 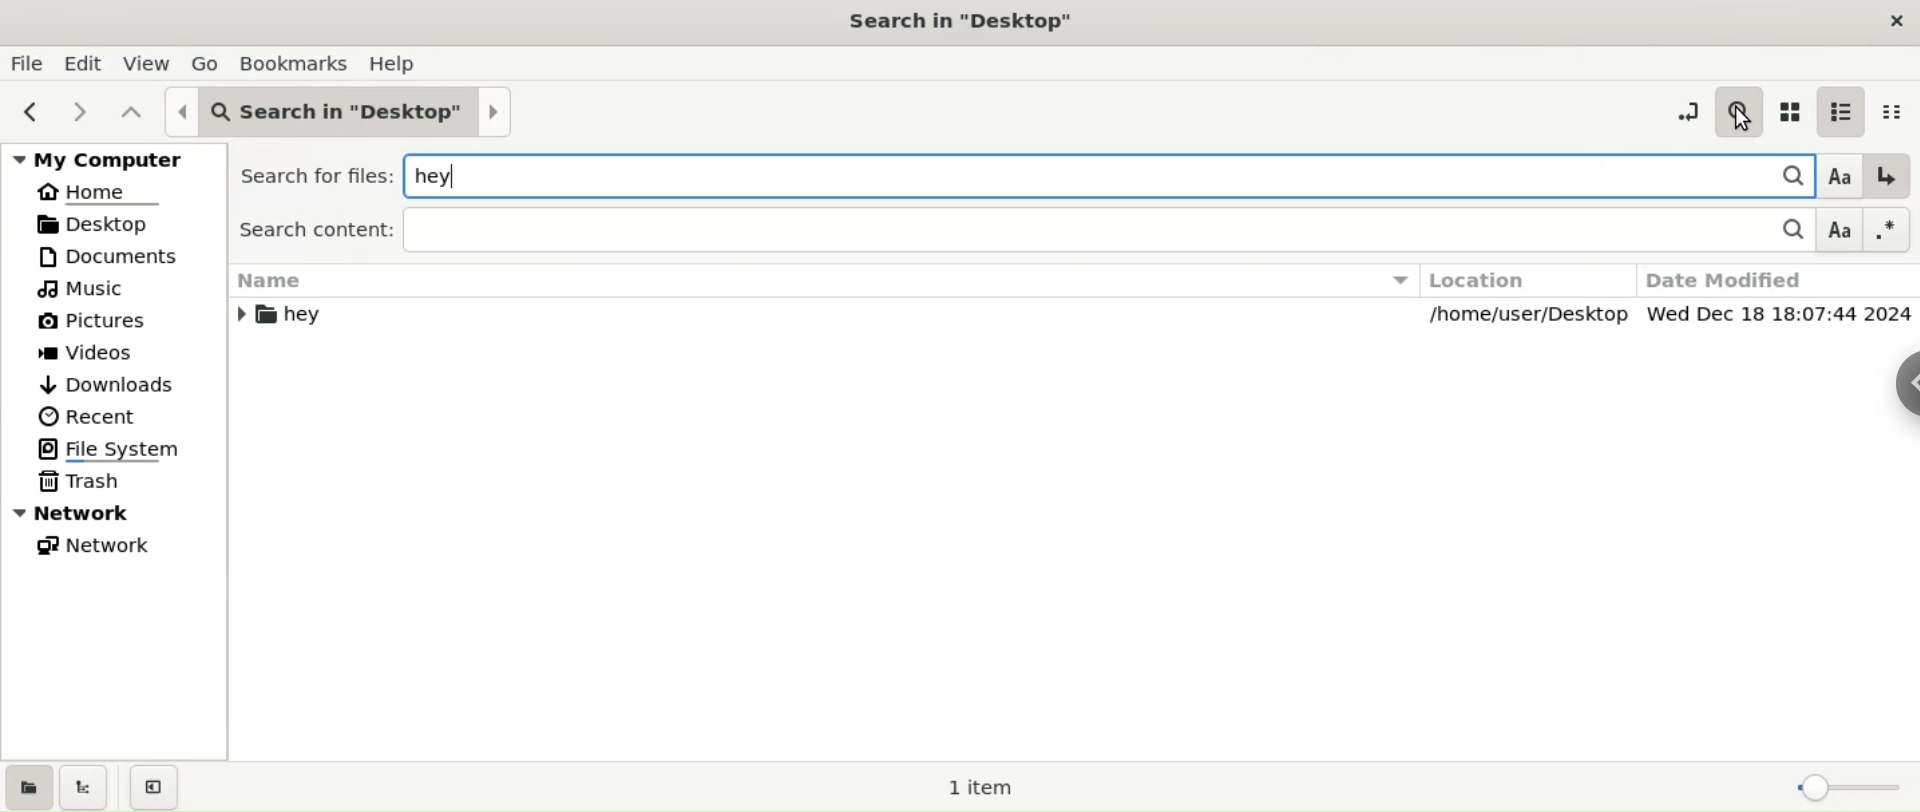 What do you see at coordinates (399, 114) in the screenshot?
I see `desktop` at bounding box center [399, 114].